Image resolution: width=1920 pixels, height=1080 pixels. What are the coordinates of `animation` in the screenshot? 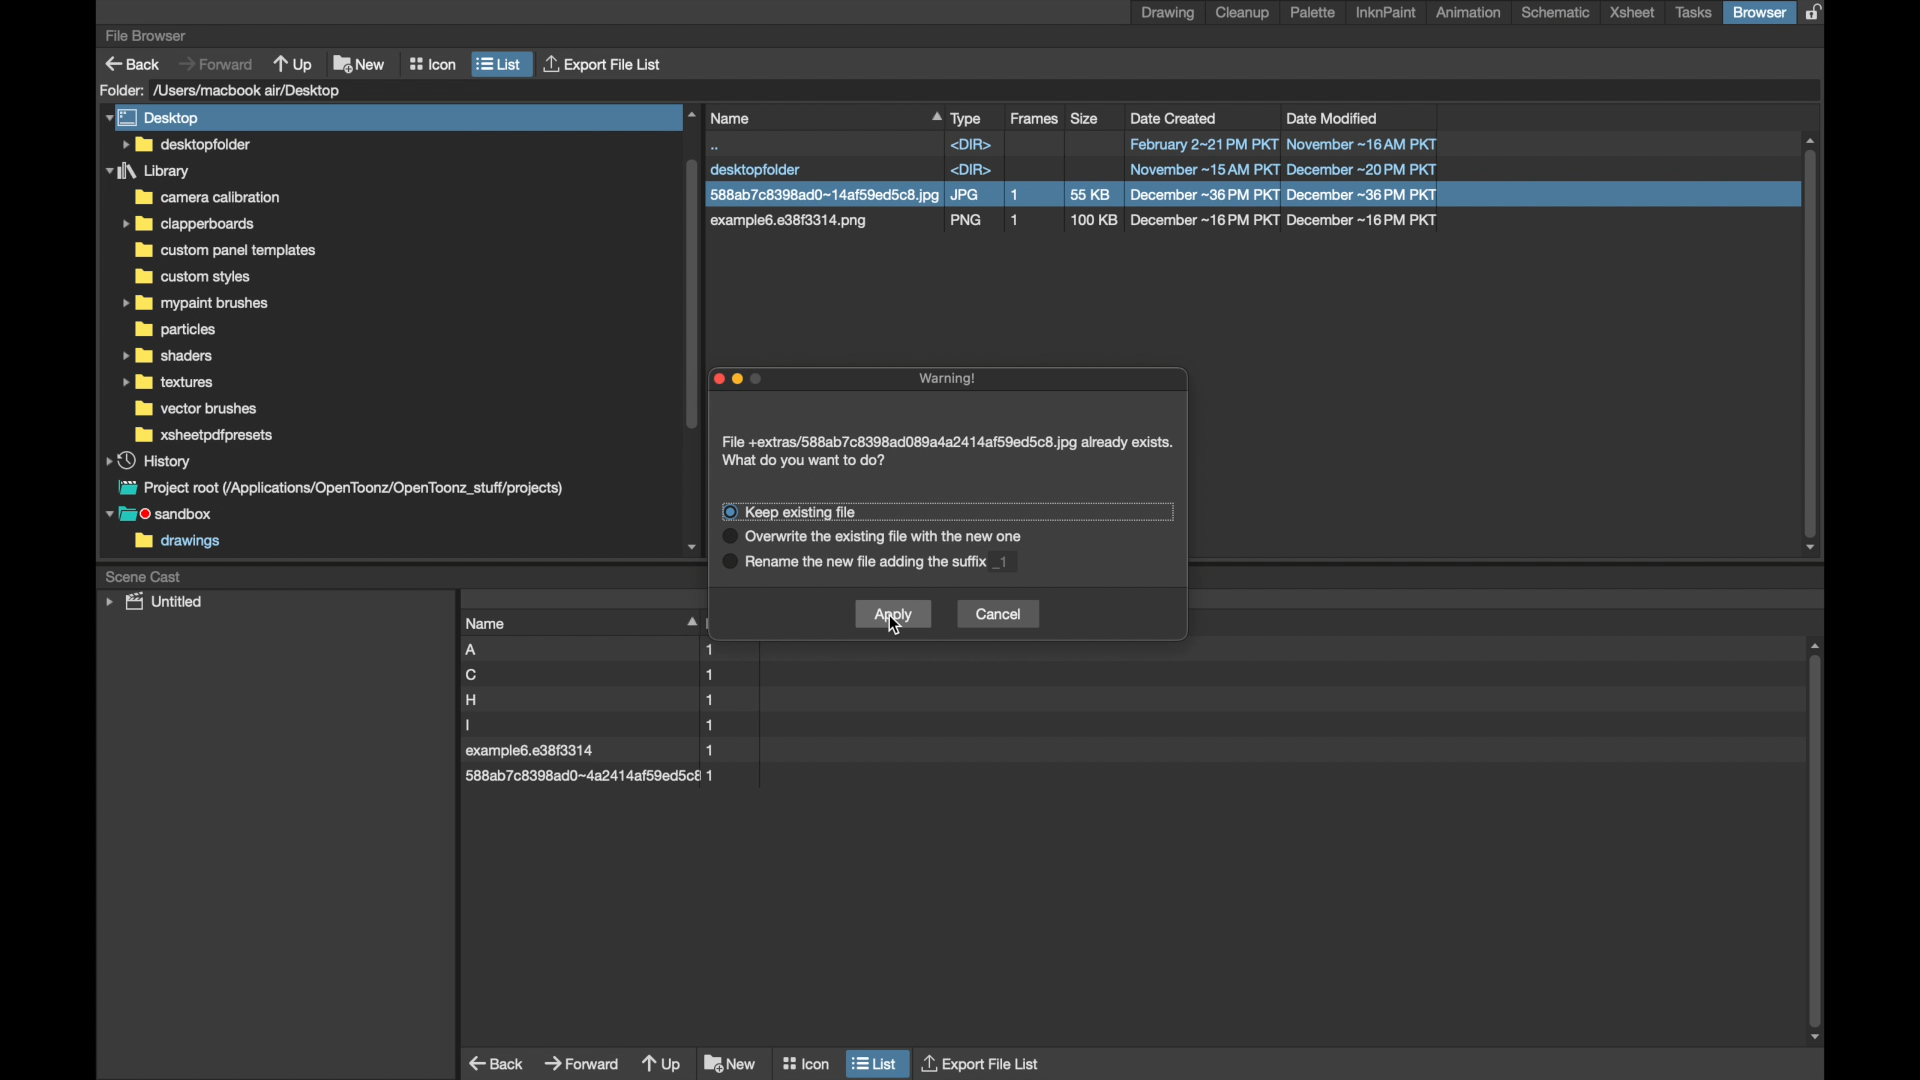 It's located at (1470, 12).